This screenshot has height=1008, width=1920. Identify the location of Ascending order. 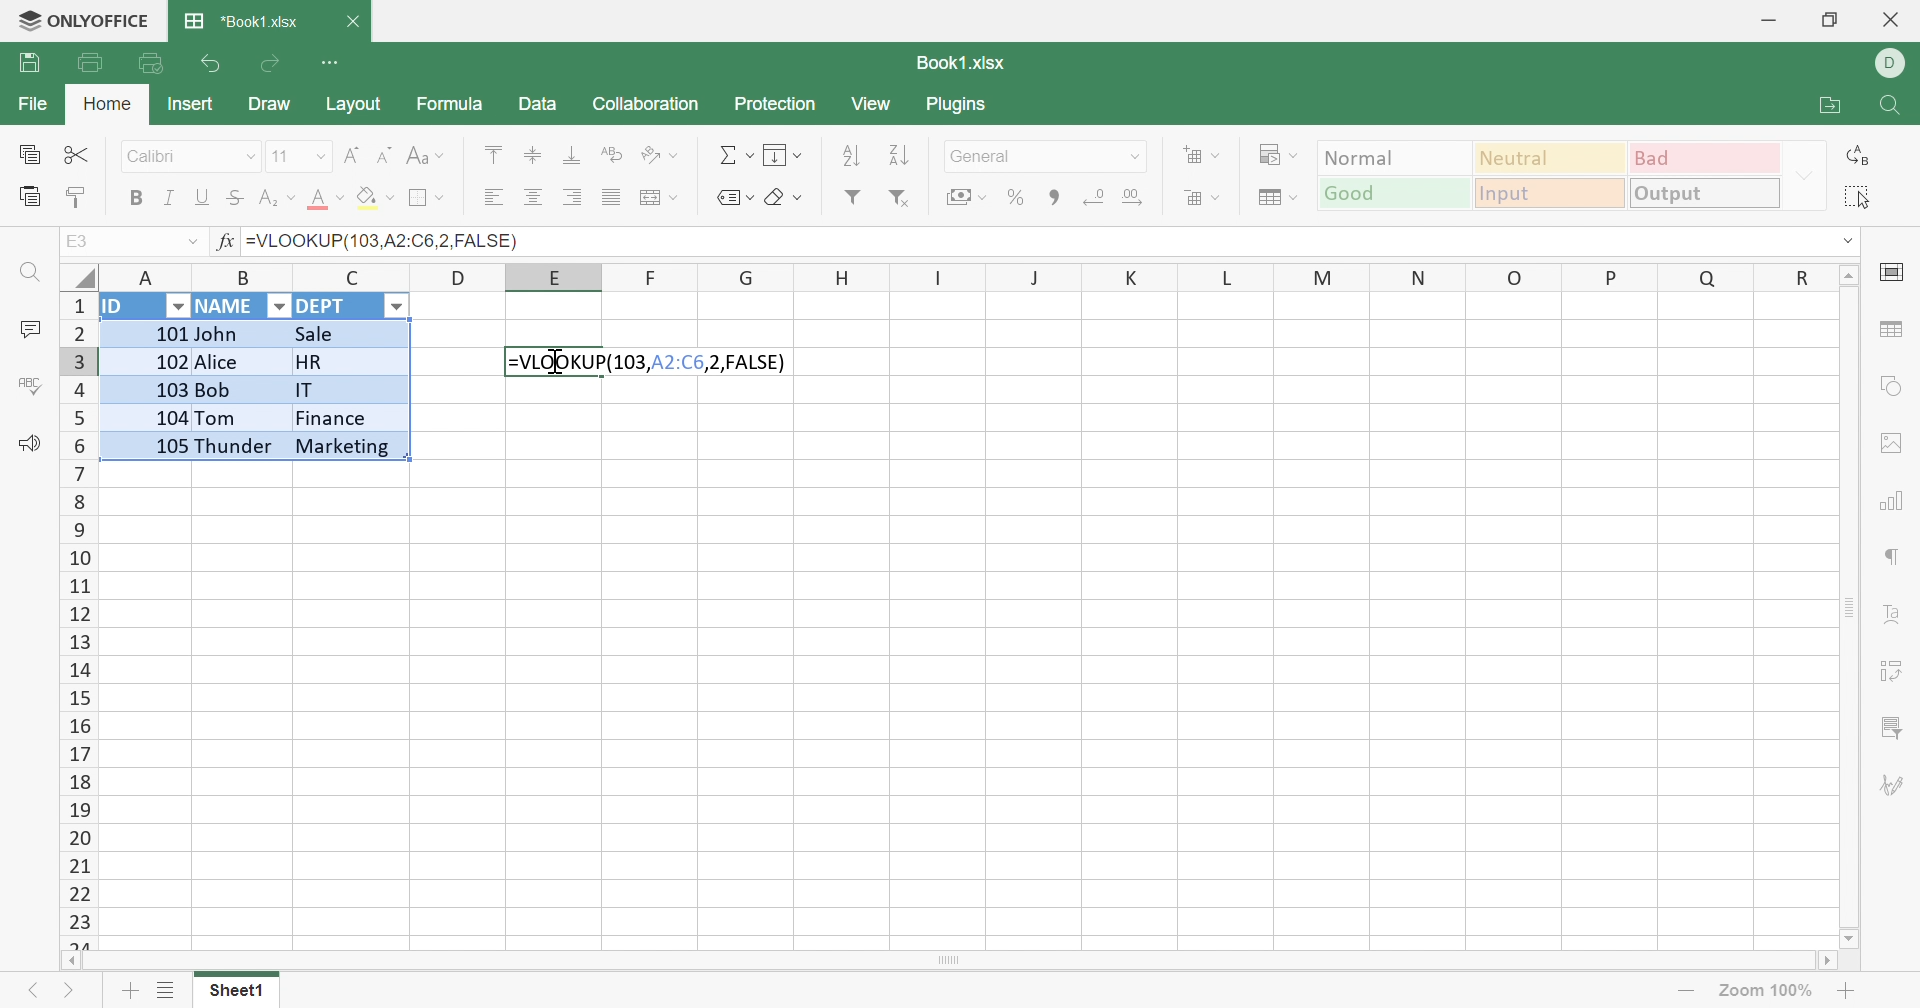
(855, 154).